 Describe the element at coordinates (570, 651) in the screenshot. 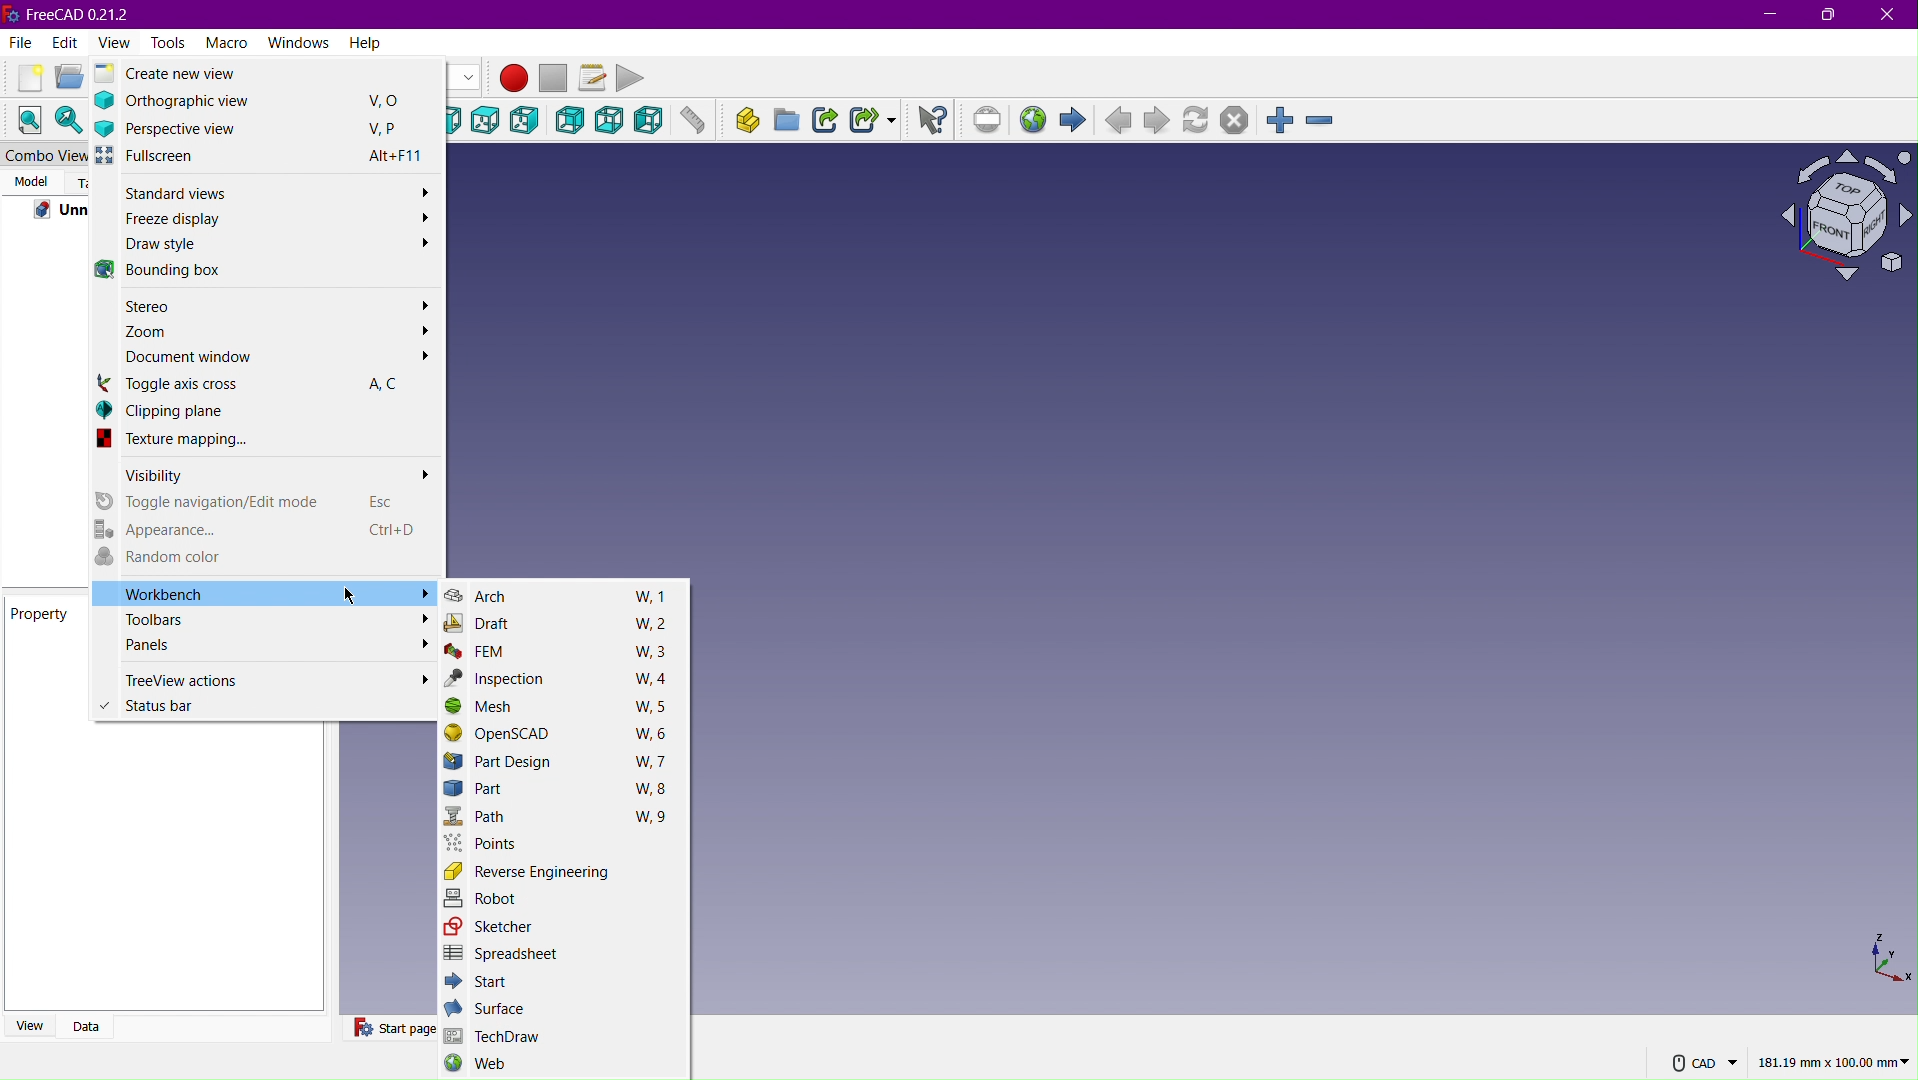

I see `FEM W, 3` at that location.